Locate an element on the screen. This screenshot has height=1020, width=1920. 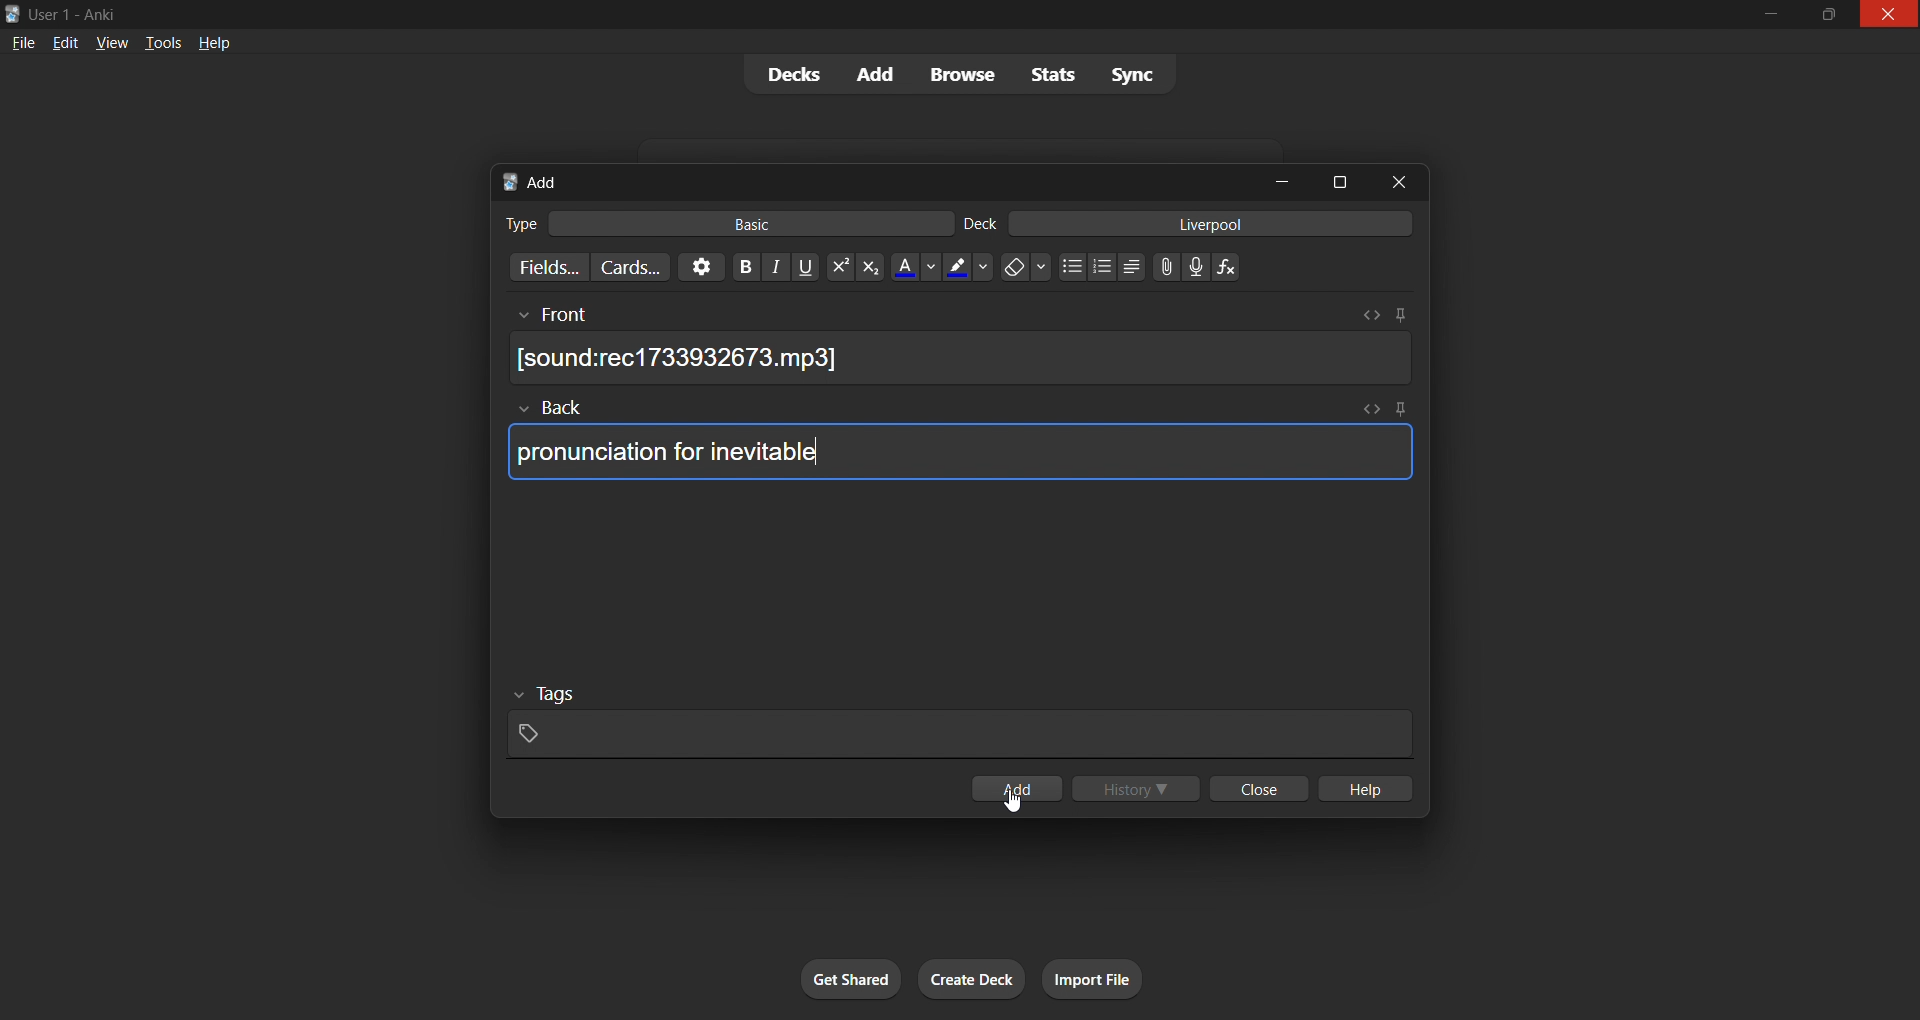
tools is located at coordinates (162, 45).